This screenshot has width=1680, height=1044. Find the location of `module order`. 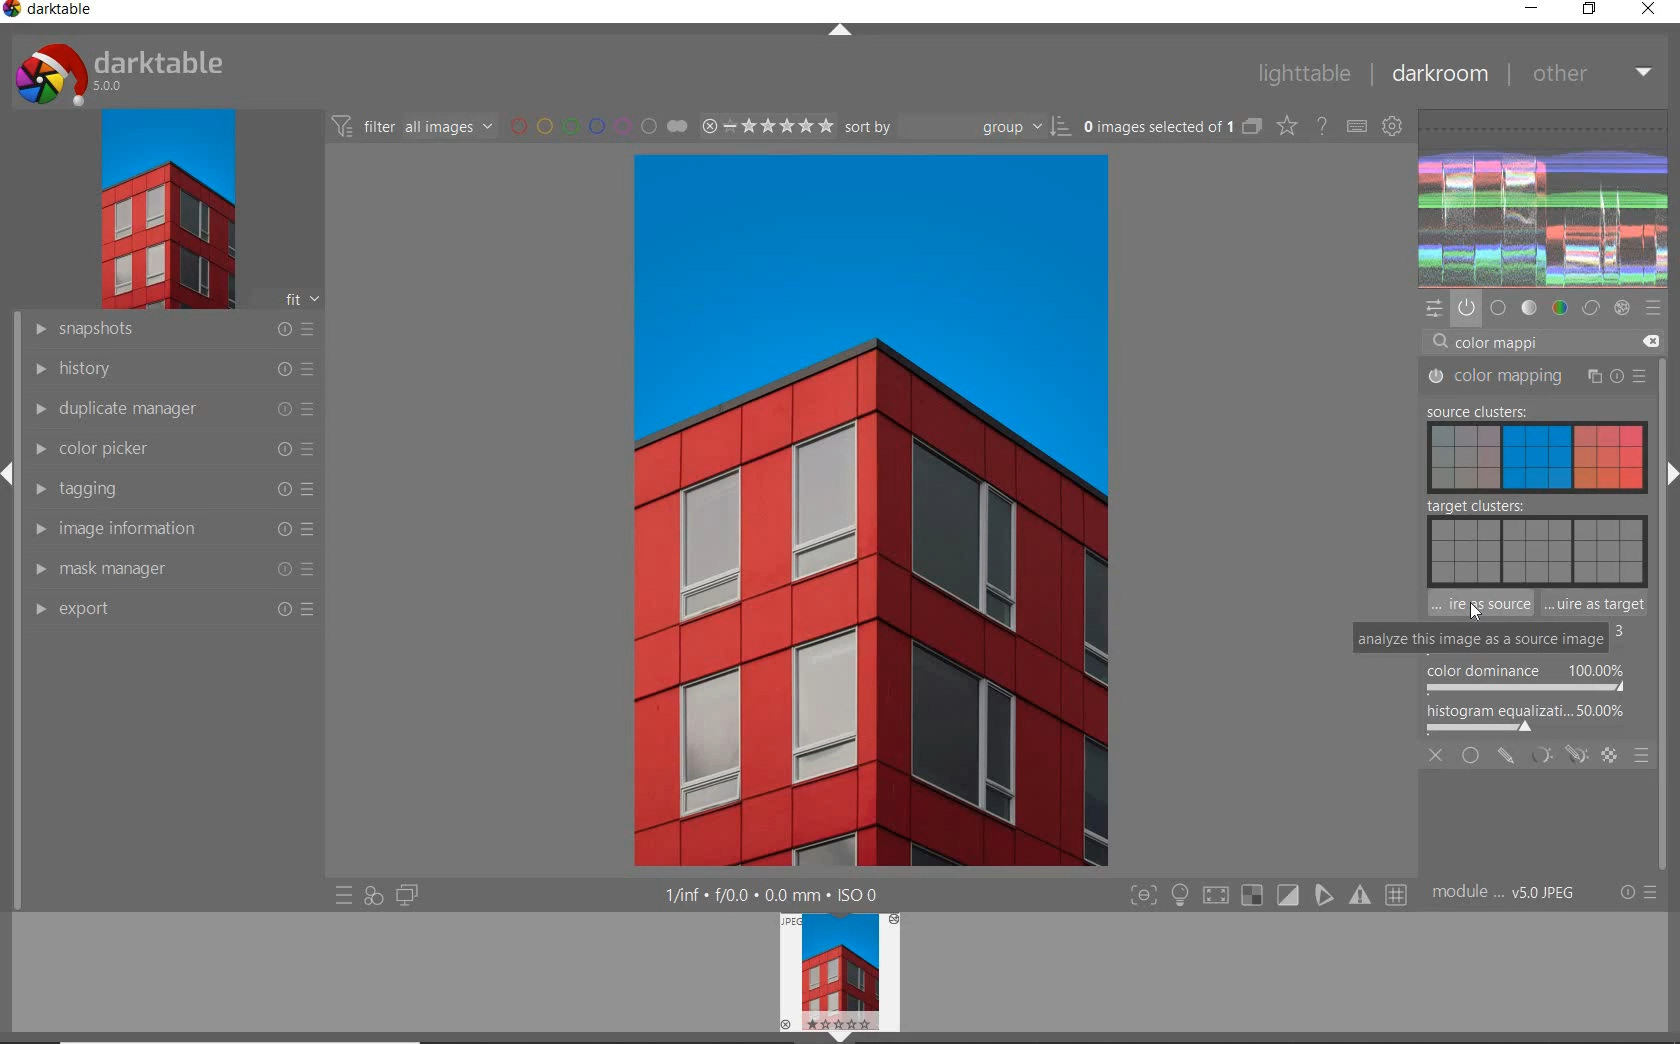

module order is located at coordinates (1506, 892).